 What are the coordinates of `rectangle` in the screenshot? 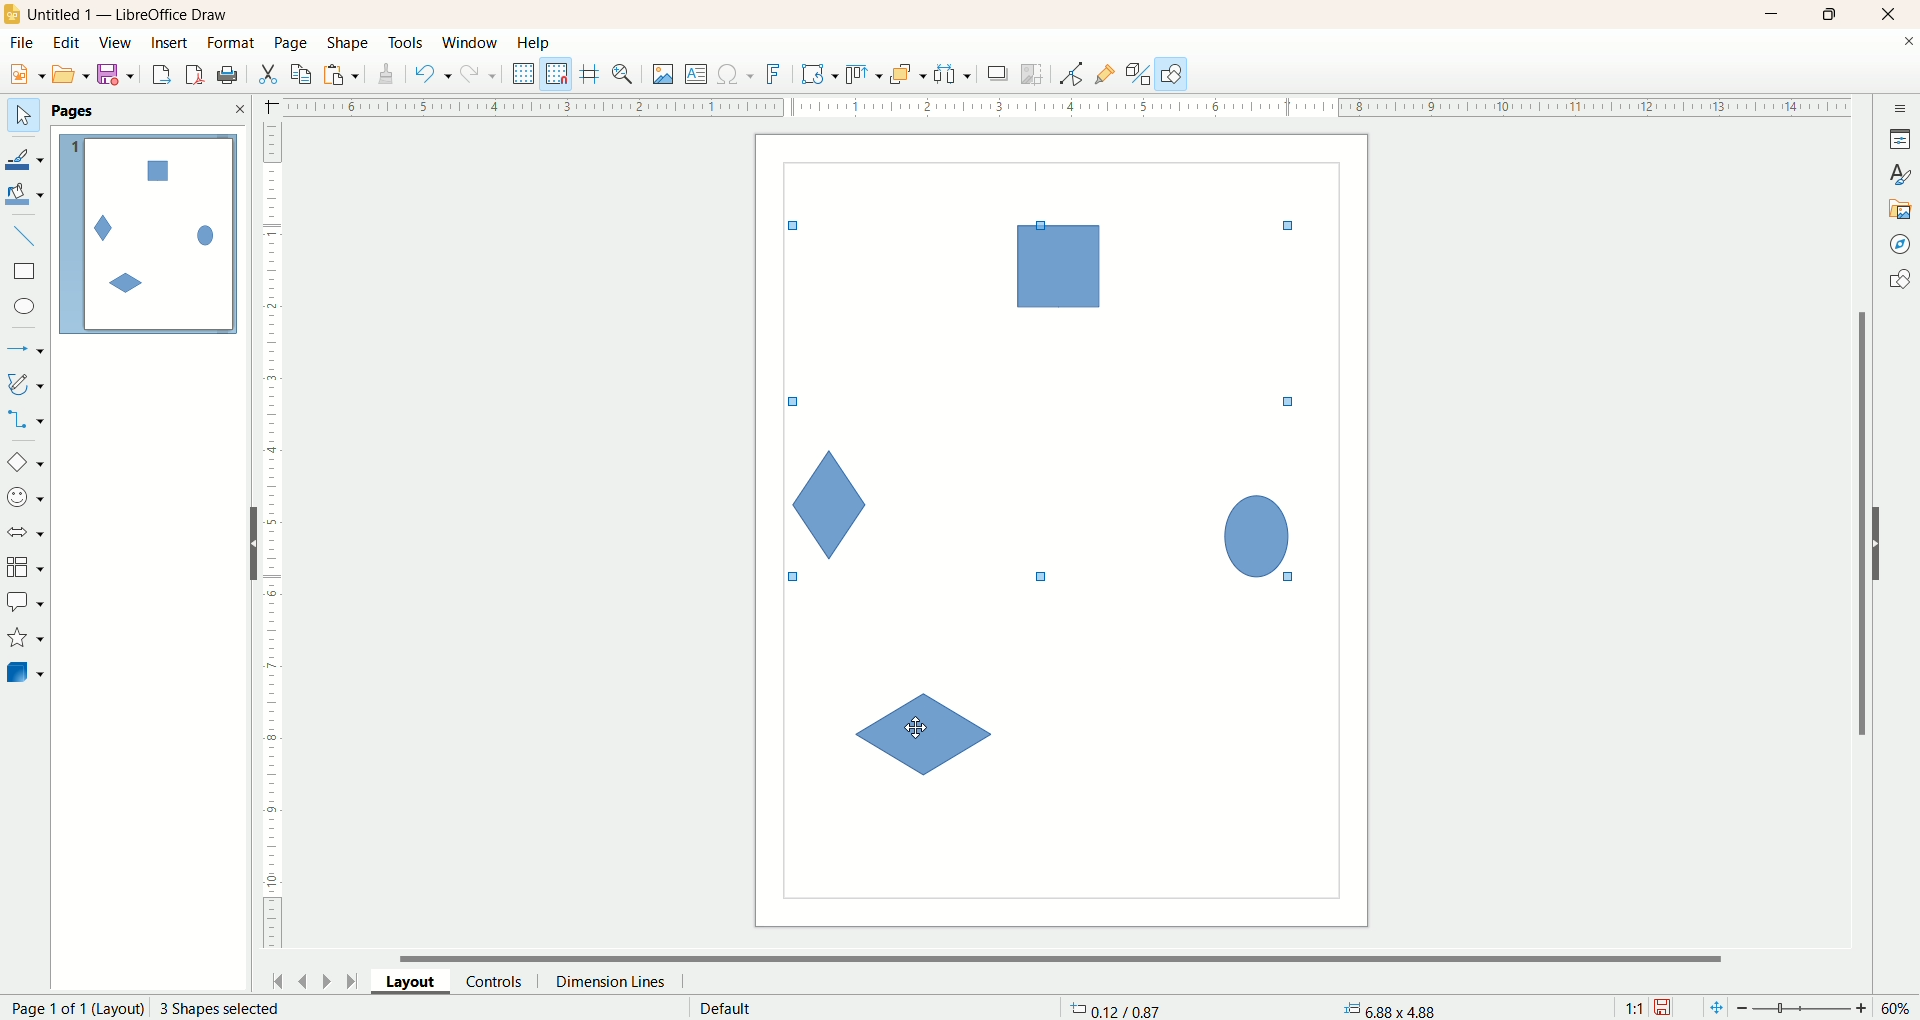 It's located at (27, 272).